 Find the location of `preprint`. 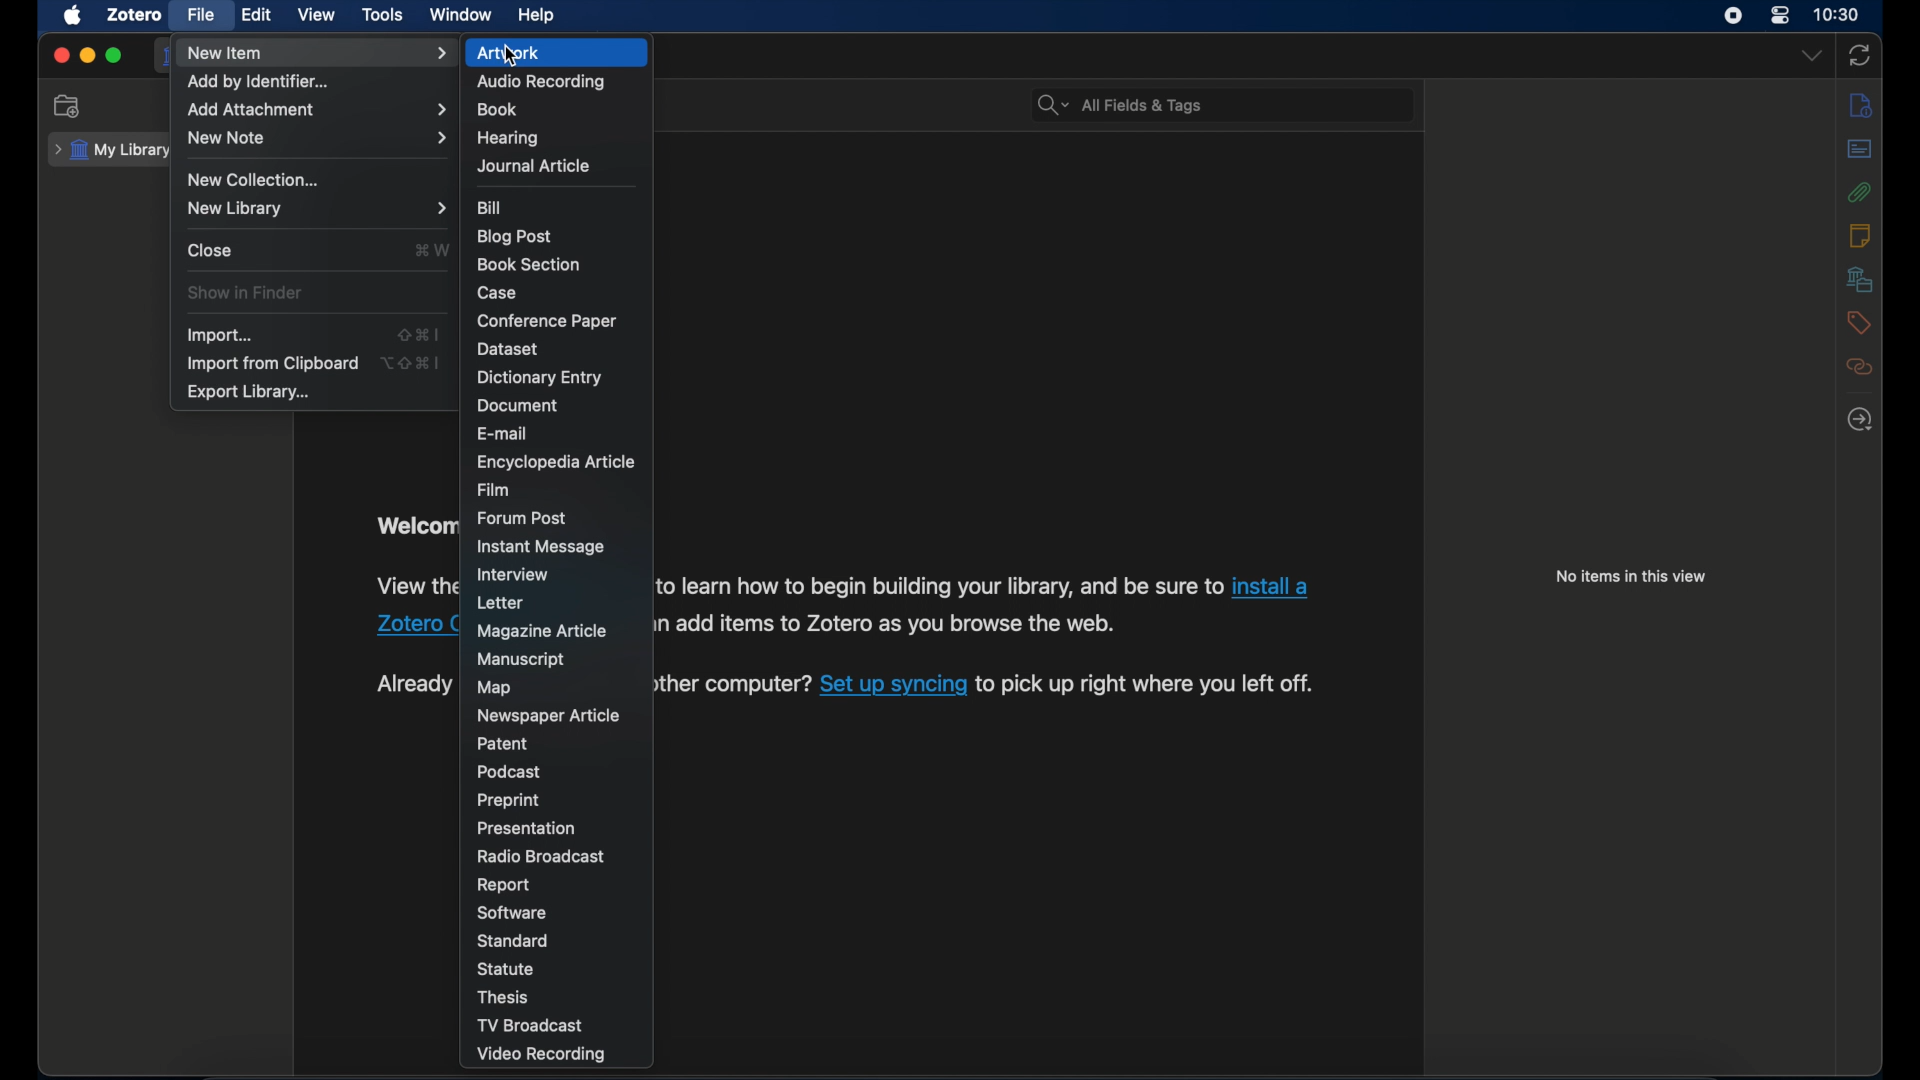

preprint is located at coordinates (508, 802).